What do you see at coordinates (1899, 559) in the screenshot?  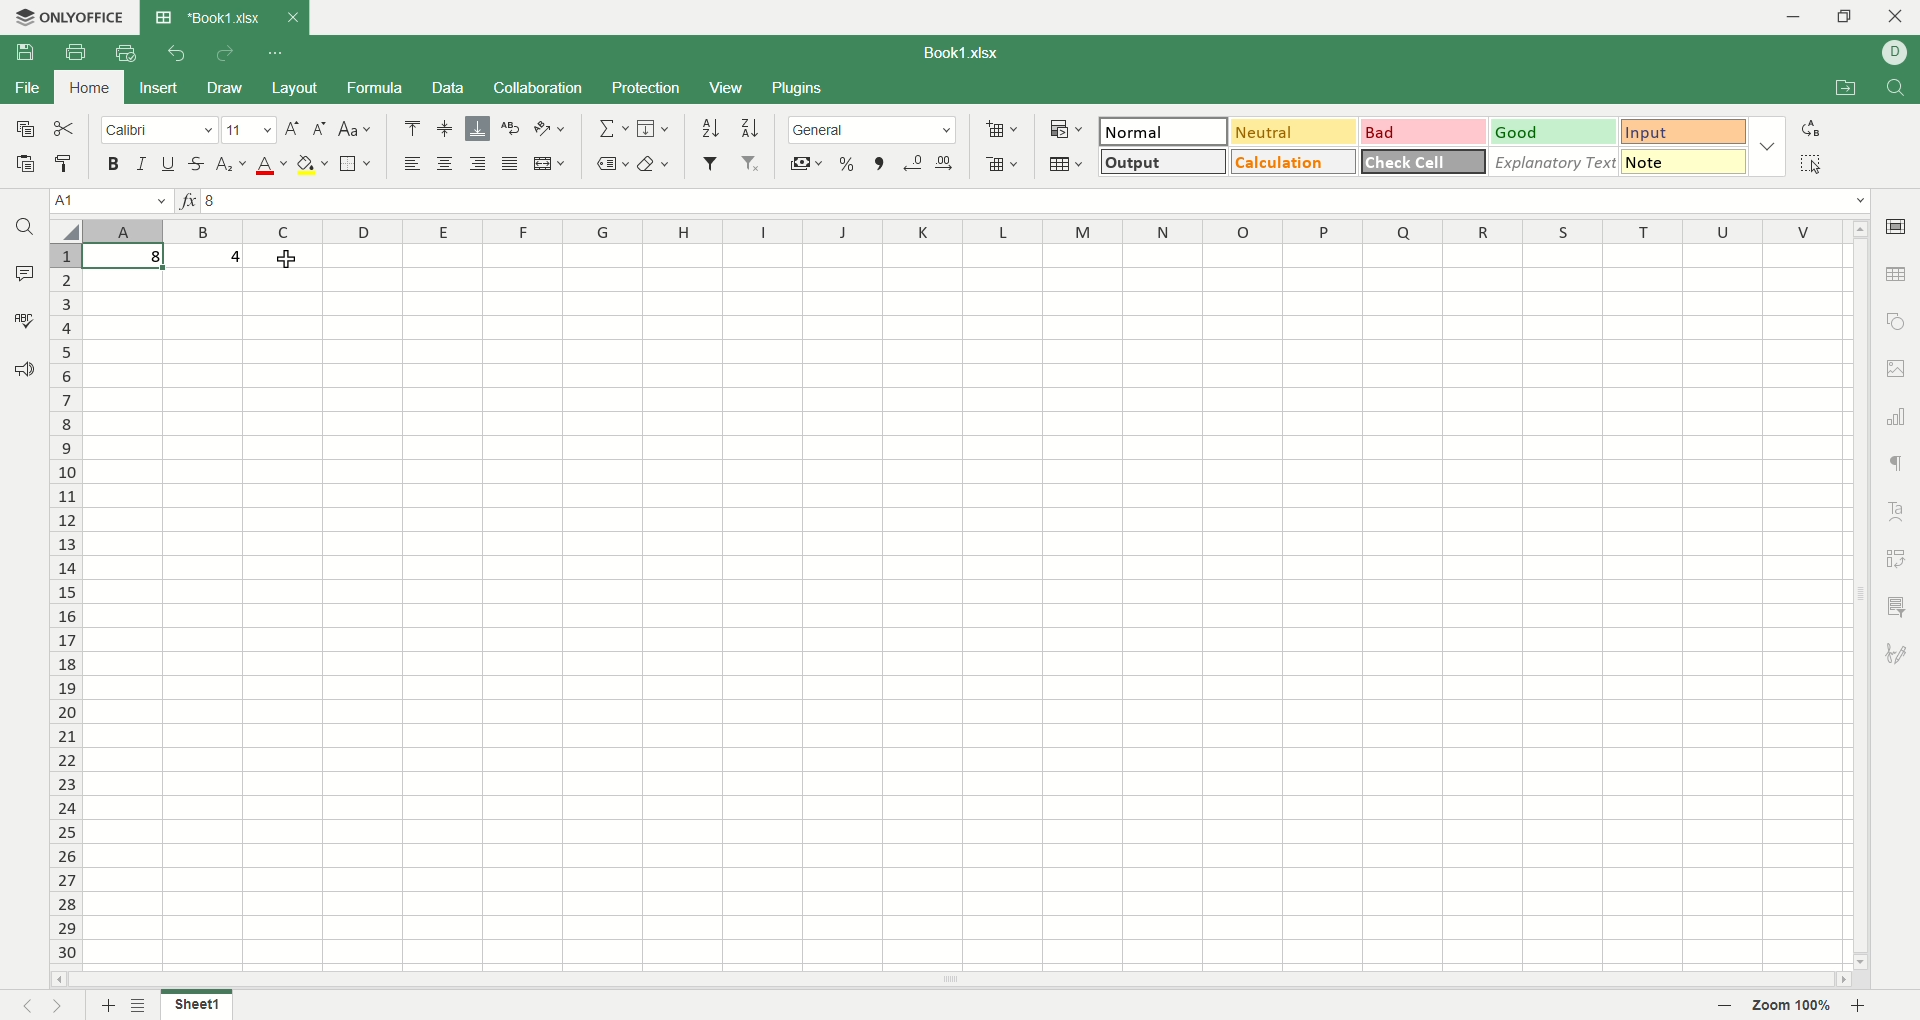 I see `pivot table settings` at bounding box center [1899, 559].